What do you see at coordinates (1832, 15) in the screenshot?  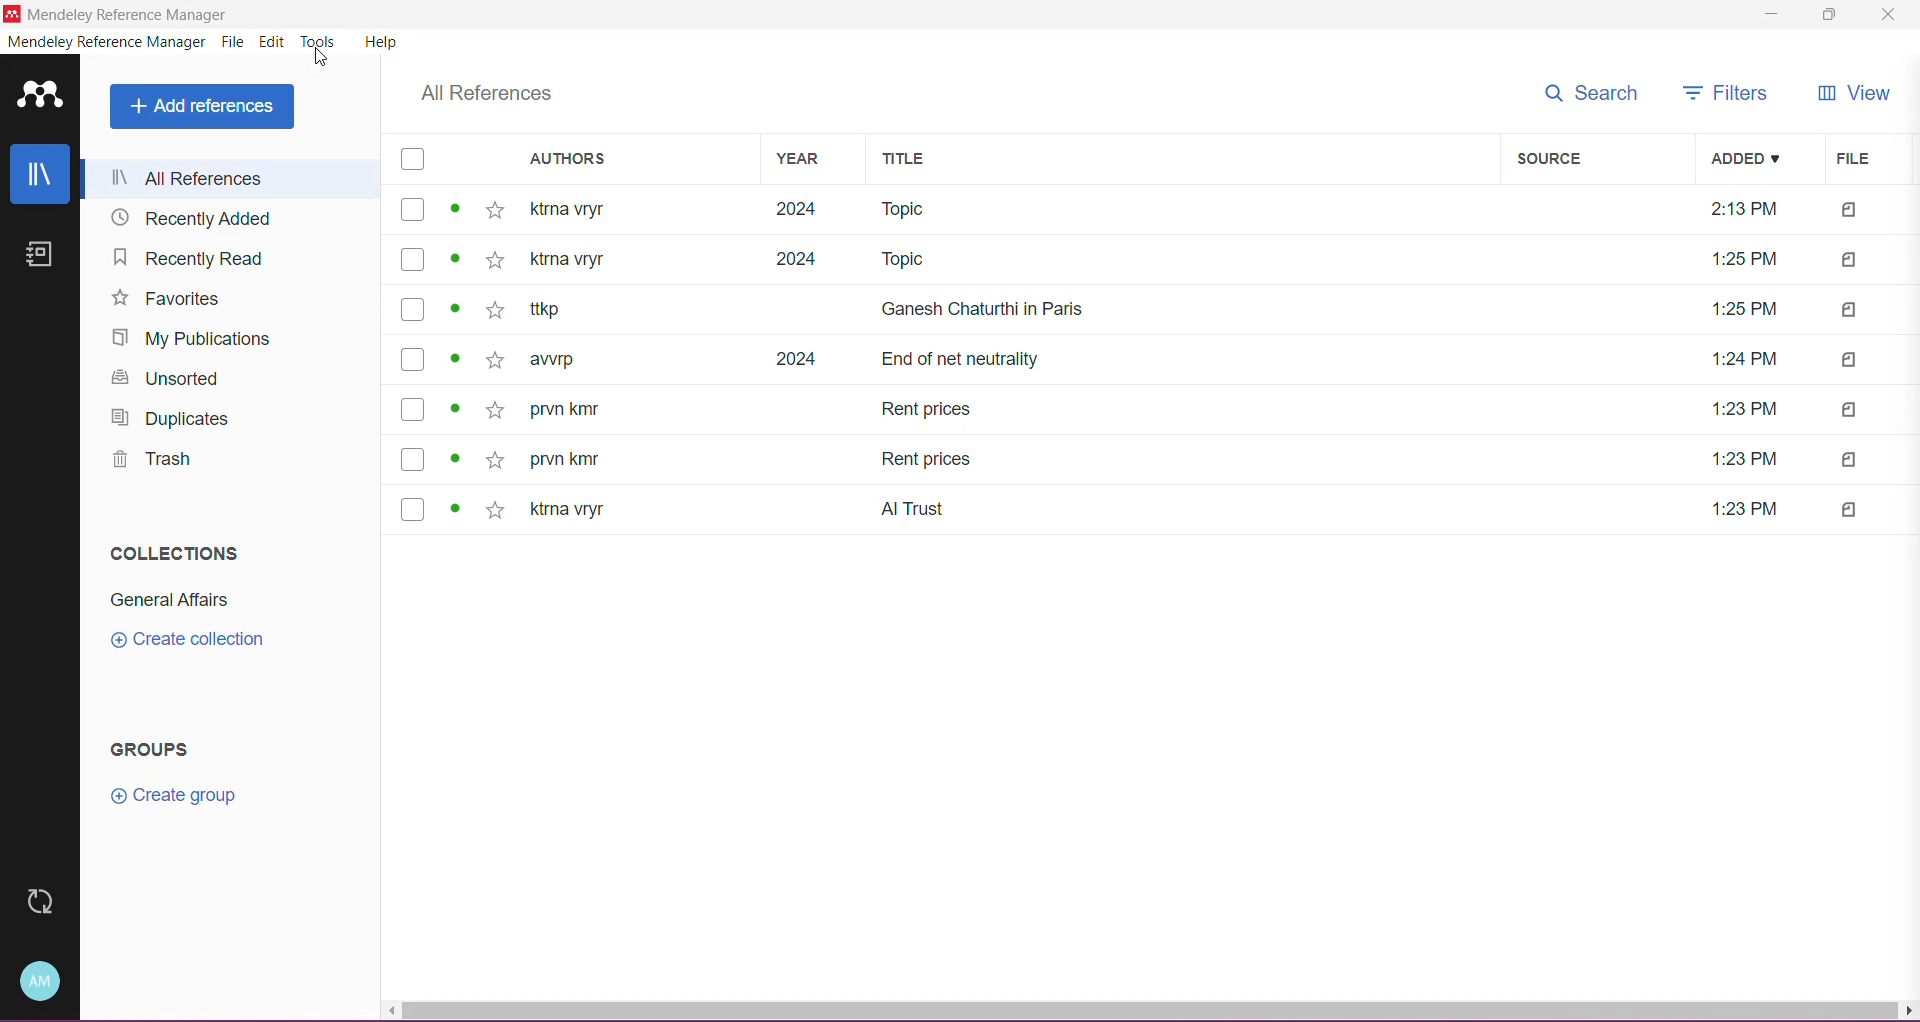 I see `Restore Down` at bounding box center [1832, 15].